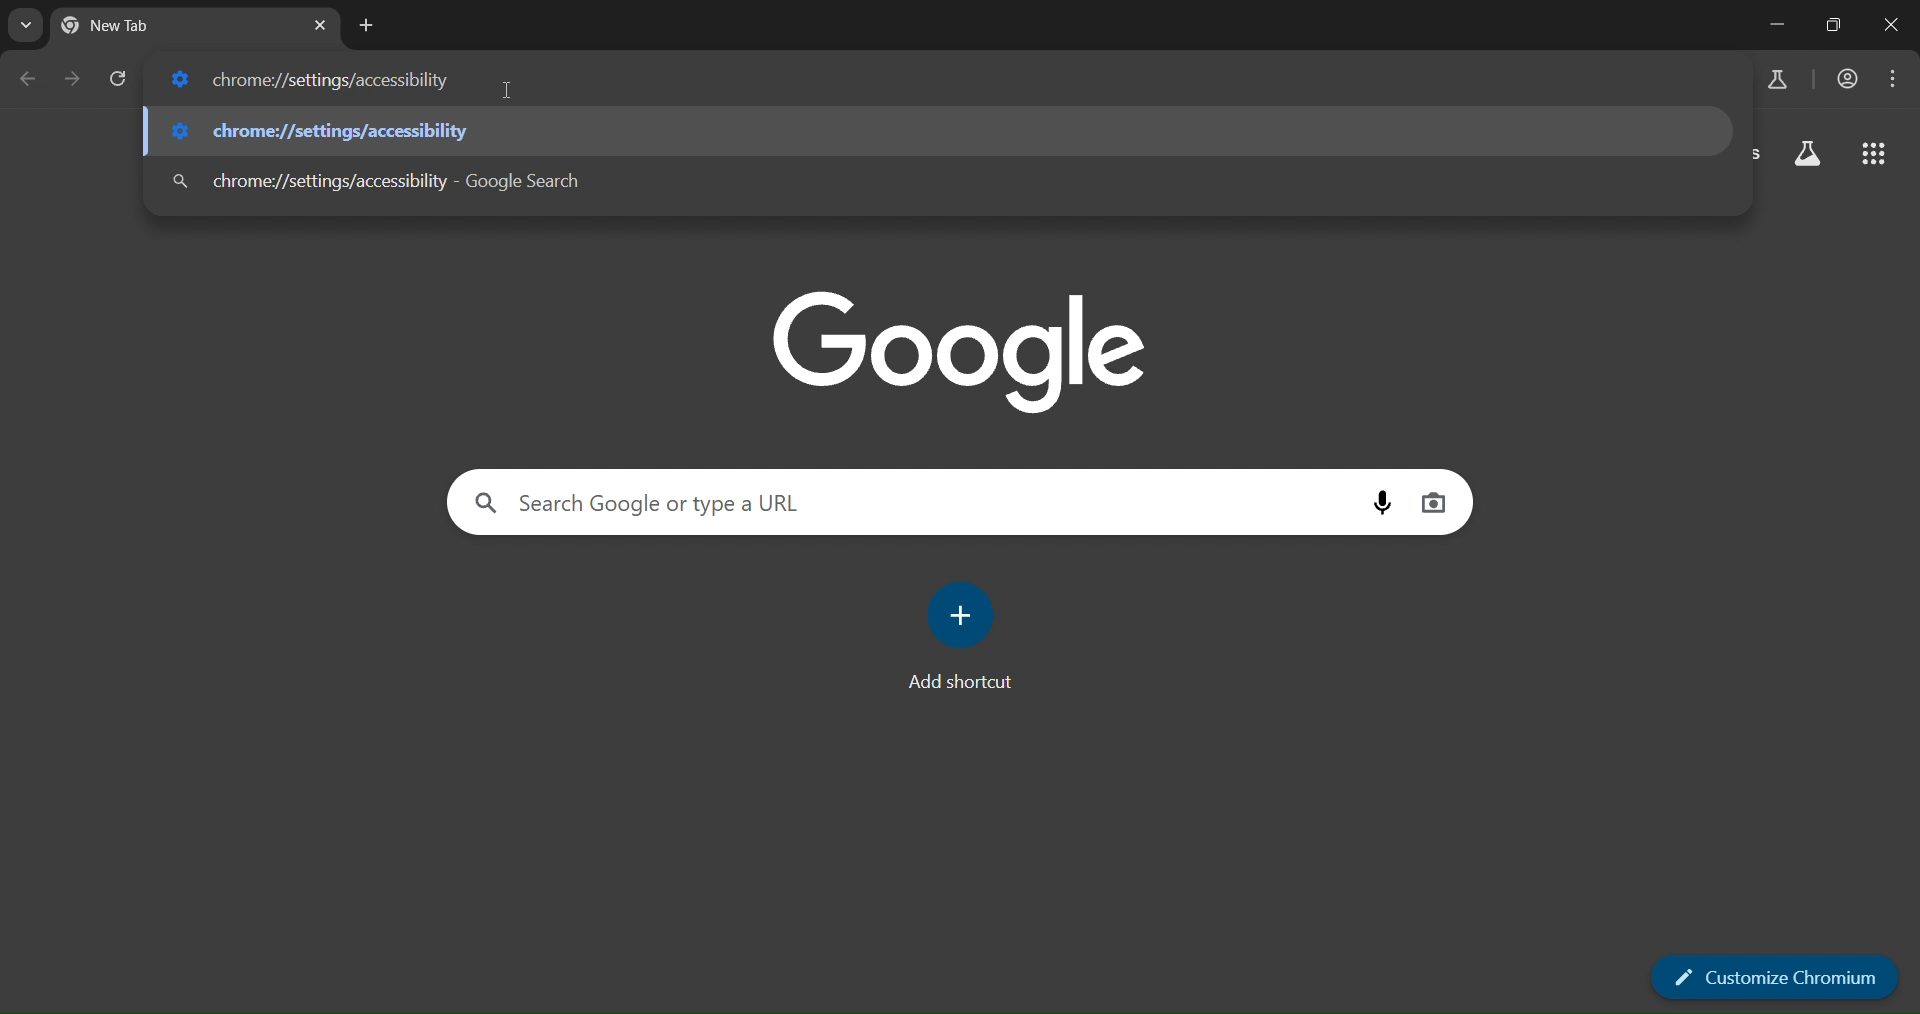 This screenshot has height=1014, width=1920. Describe the element at coordinates (145, 25) in the screenshot. I see `current tab` at that location.